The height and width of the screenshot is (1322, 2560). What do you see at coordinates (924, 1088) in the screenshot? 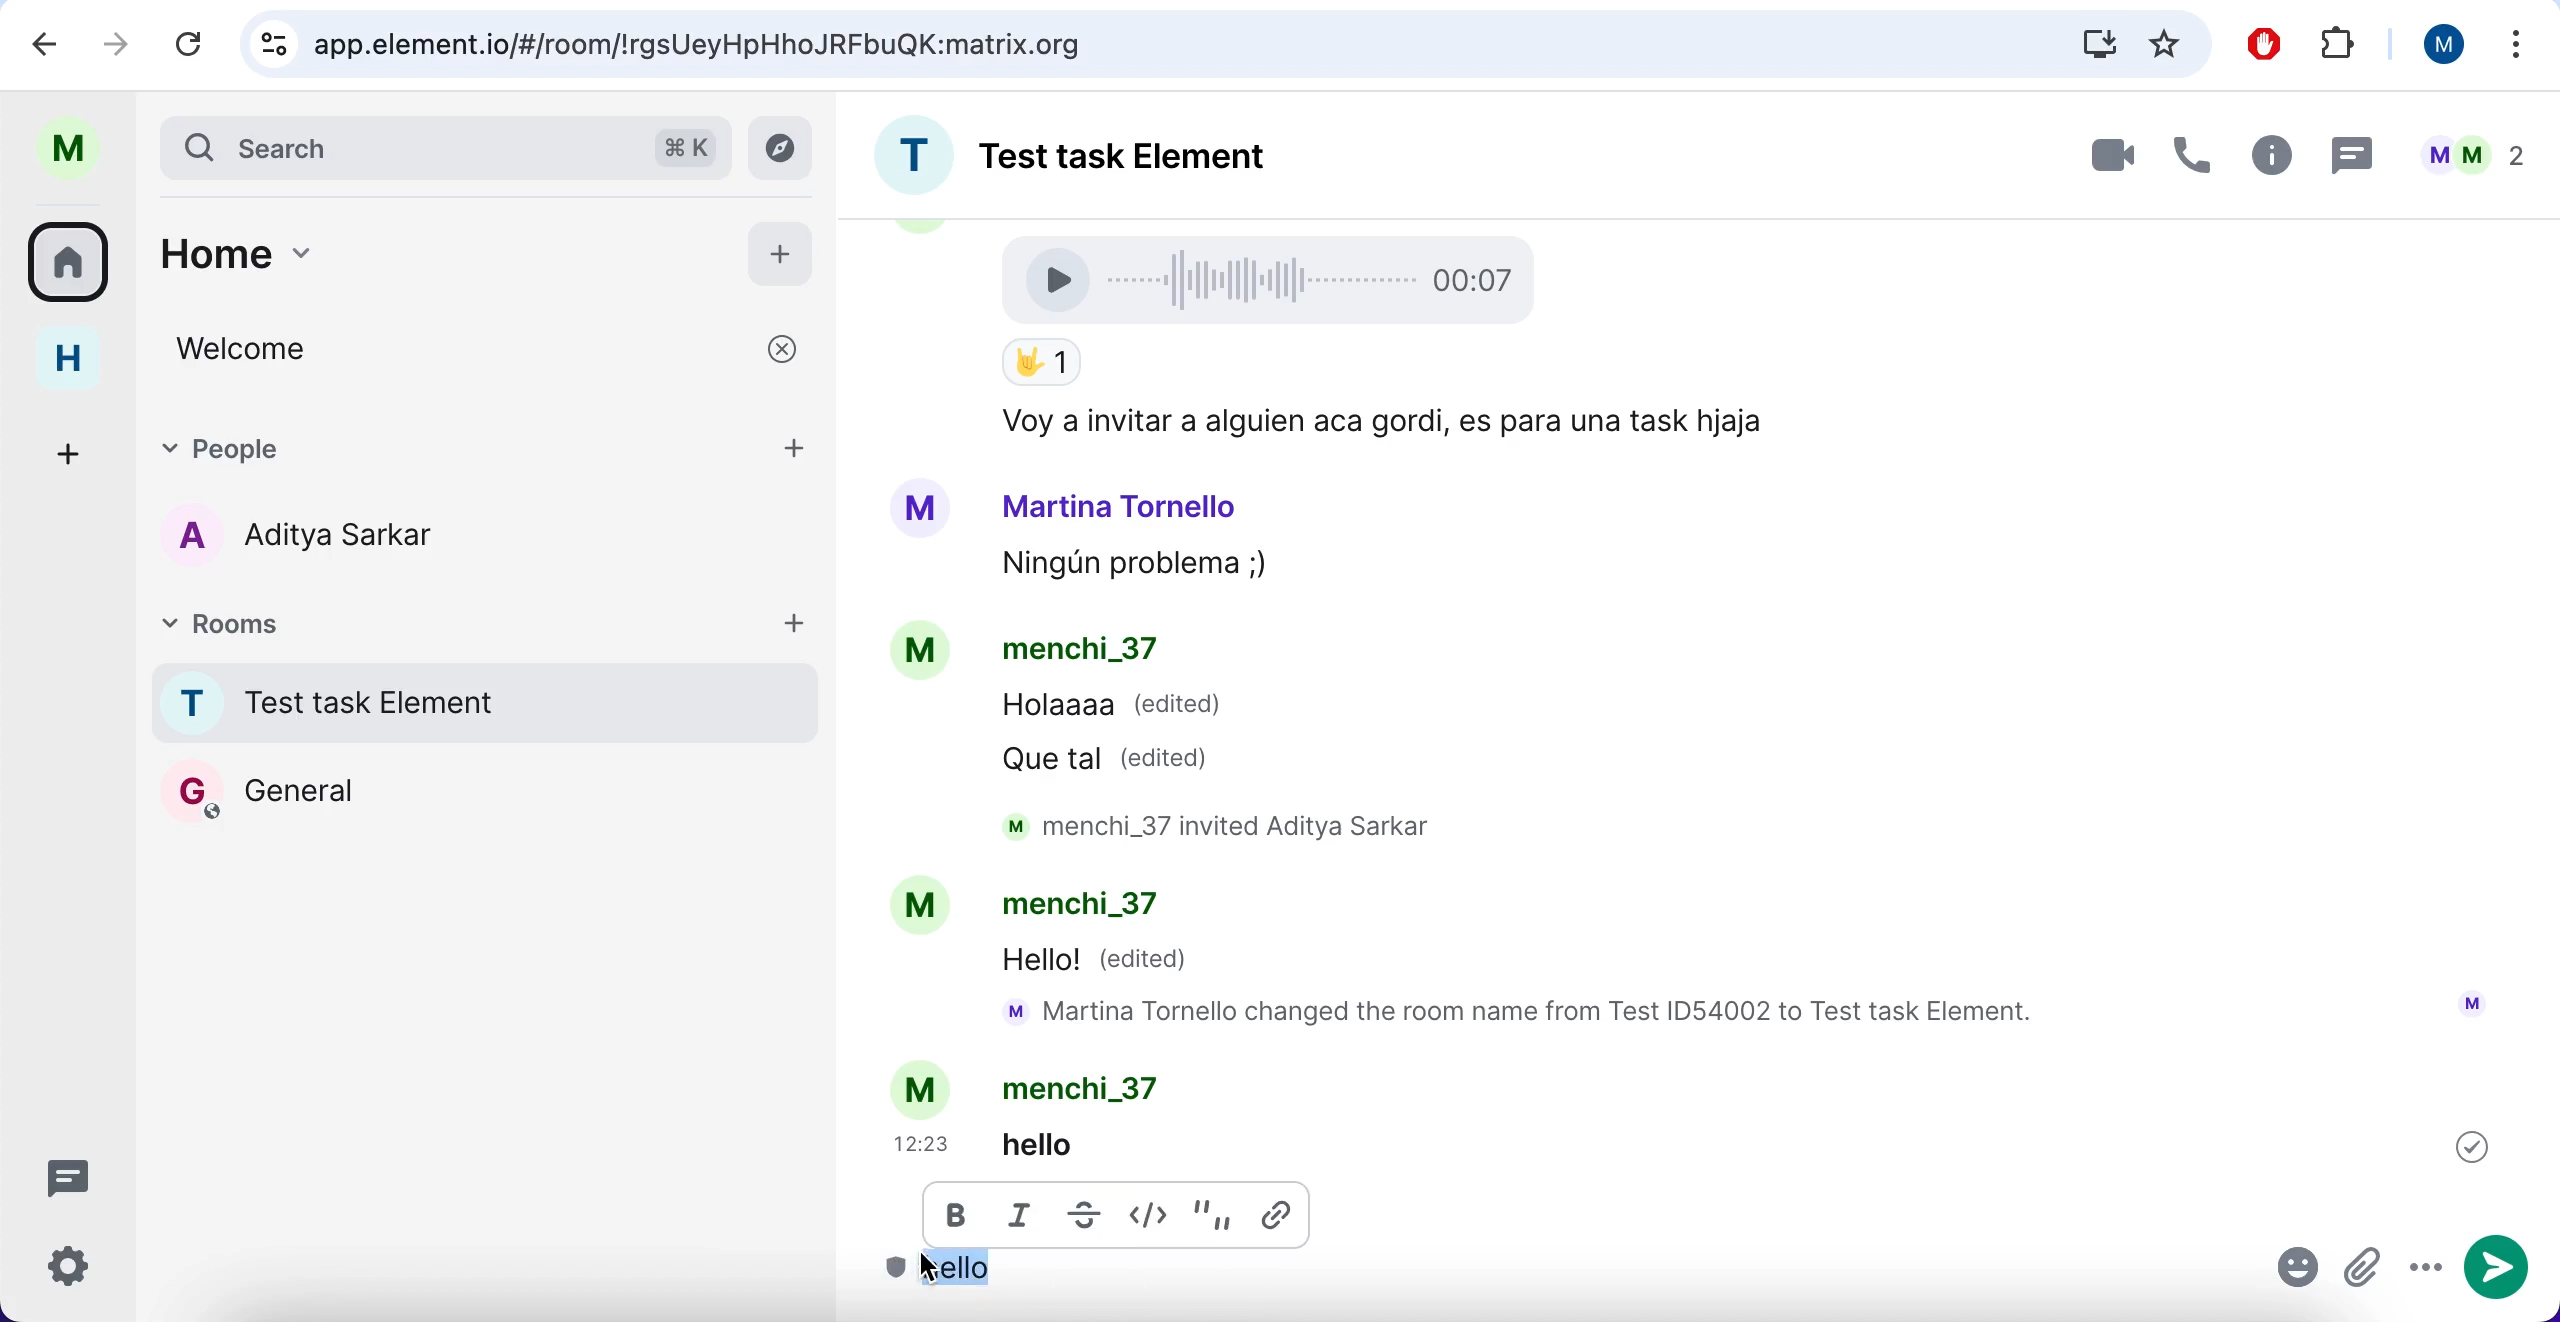
I see `Avatar` at bounding box center [924, 1088].